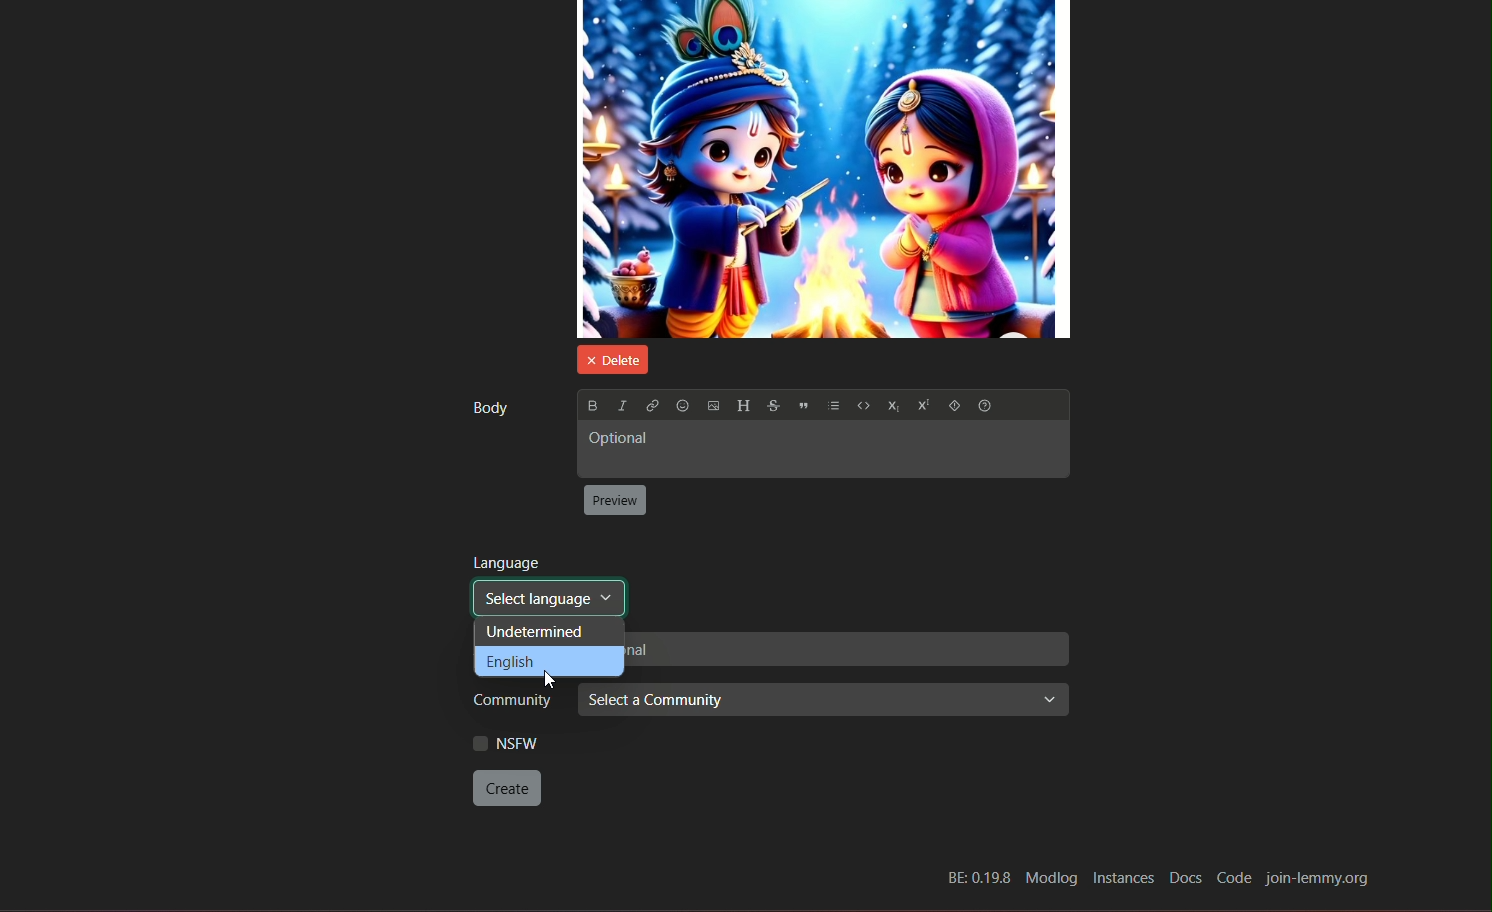 Image resolution: width=1492 pixels, height=912 pixels. I want to click on list, so click(834, 408).